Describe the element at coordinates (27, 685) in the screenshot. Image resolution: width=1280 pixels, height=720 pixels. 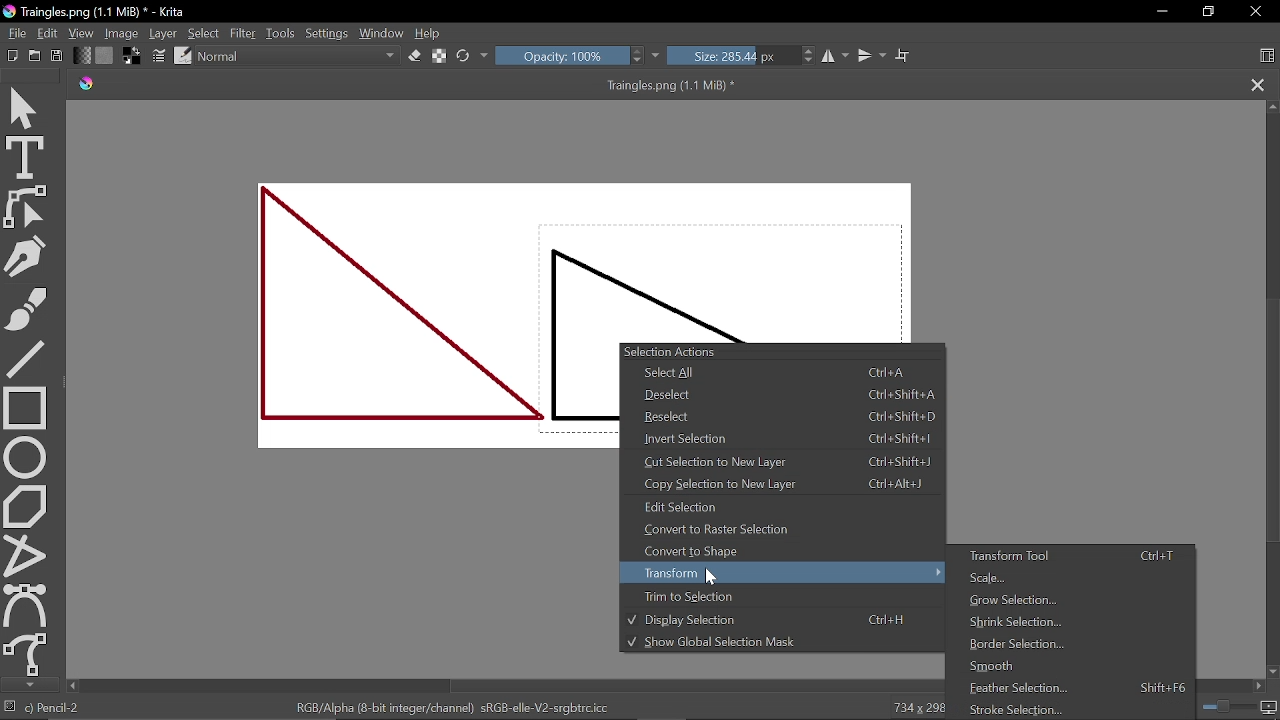
I see `Move down tool` at that location.